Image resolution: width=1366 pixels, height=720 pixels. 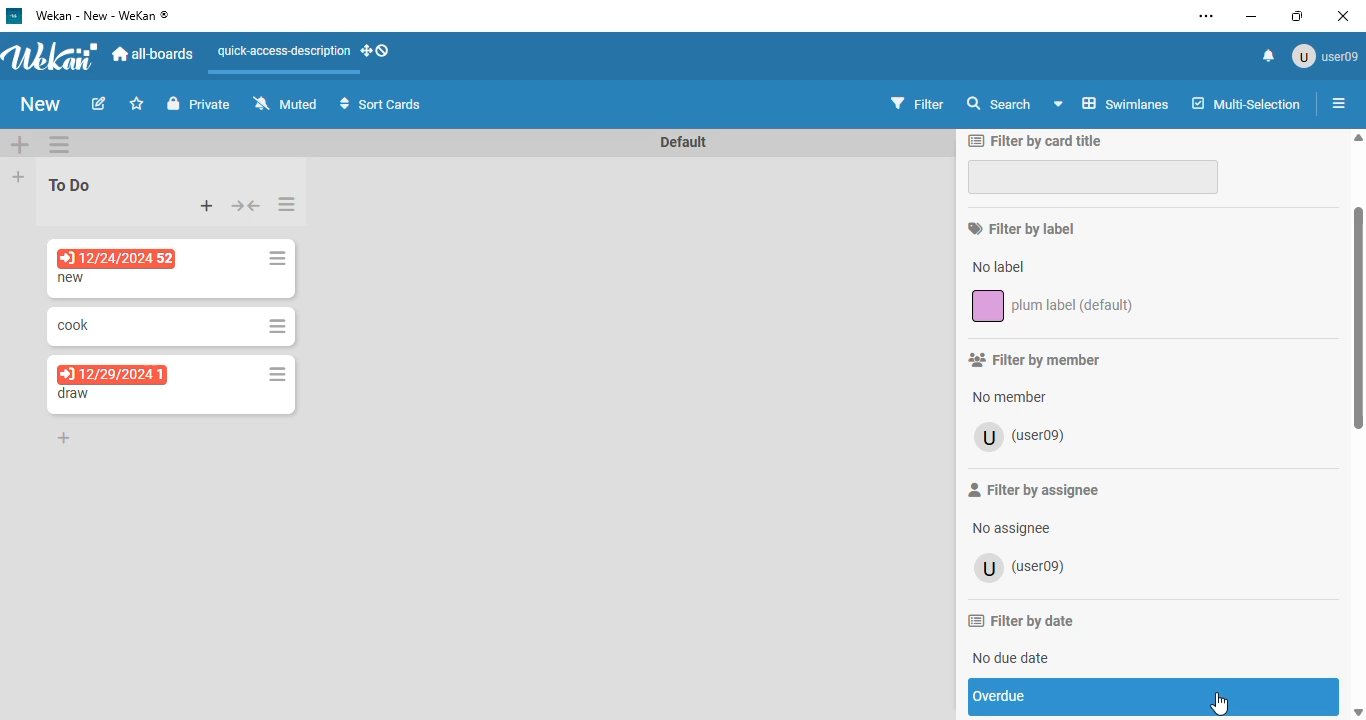 I want to click on search, so click(x=999, y=103).